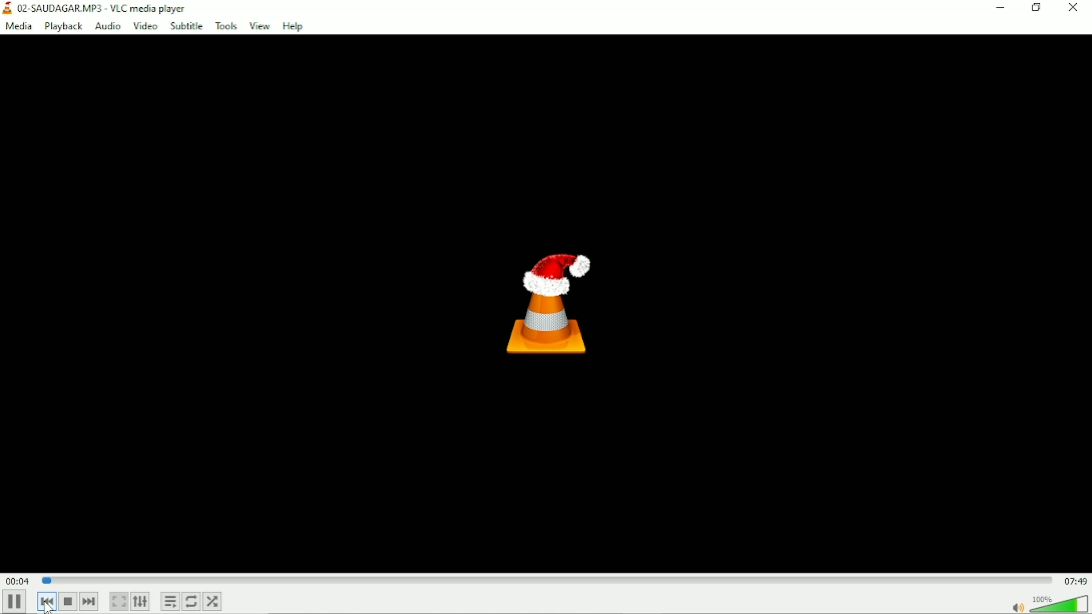 Image resolution: width=1092 pixels, height=614 pixels. I want to click on Help, so click(293, 27).